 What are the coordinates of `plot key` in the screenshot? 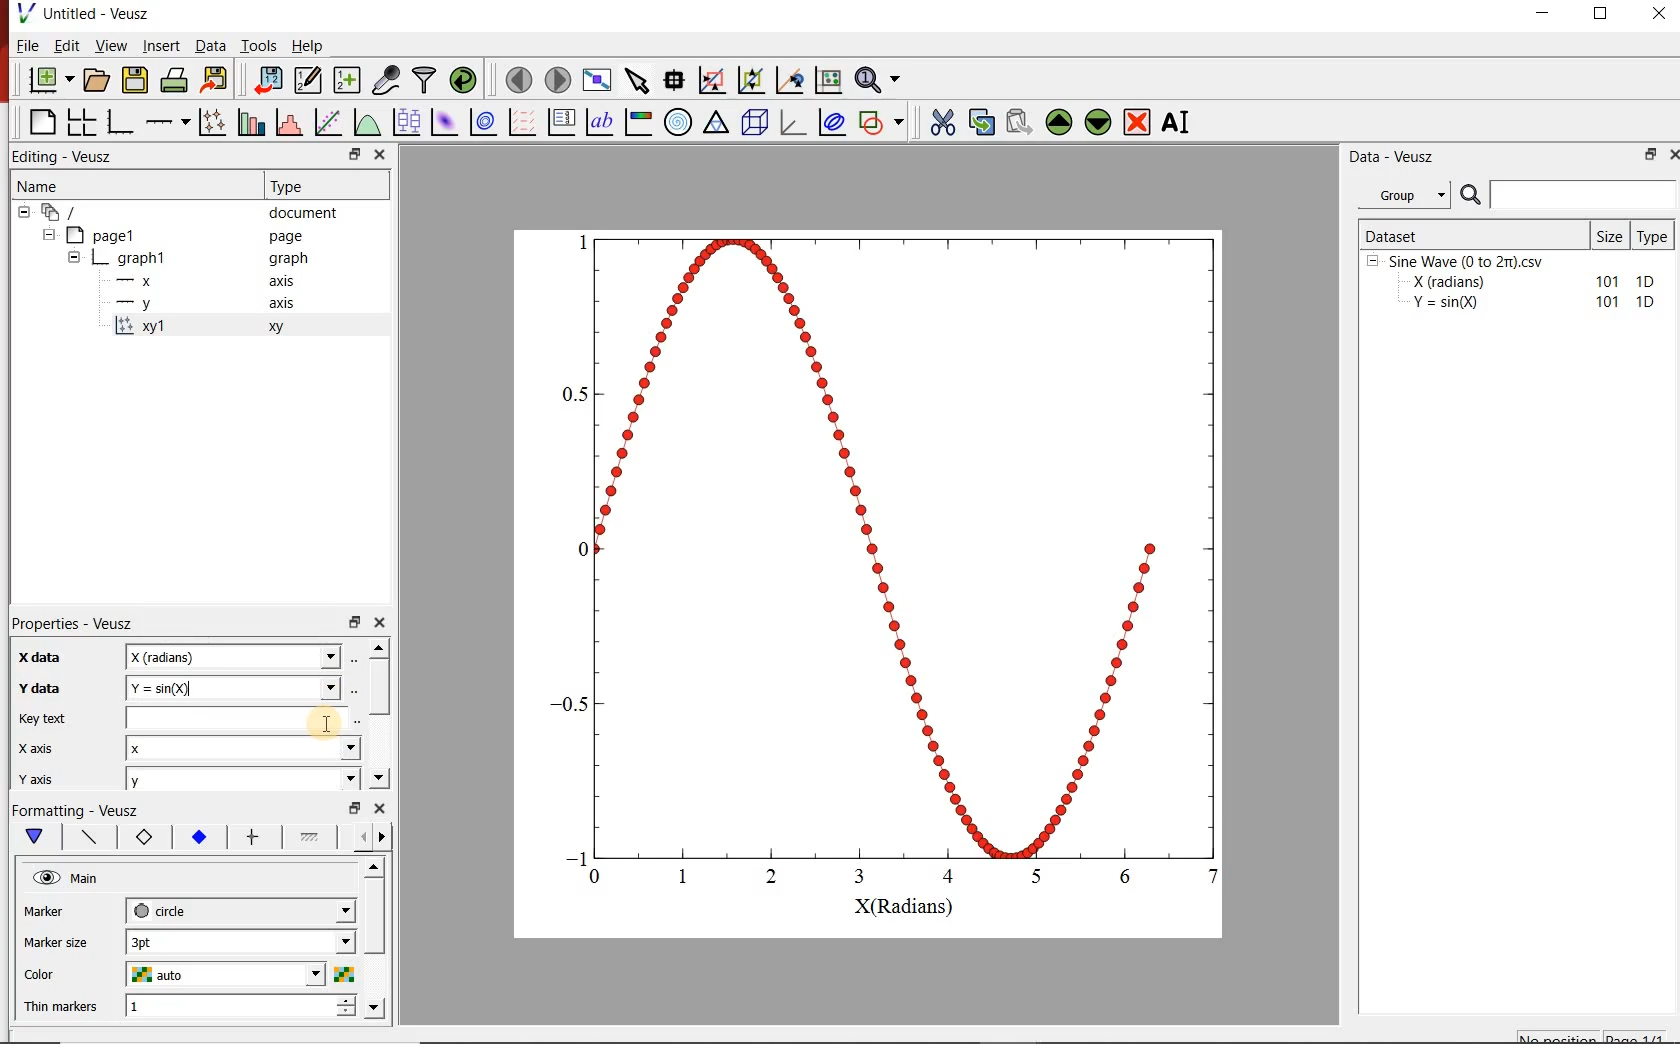 It's located at (563, 121).